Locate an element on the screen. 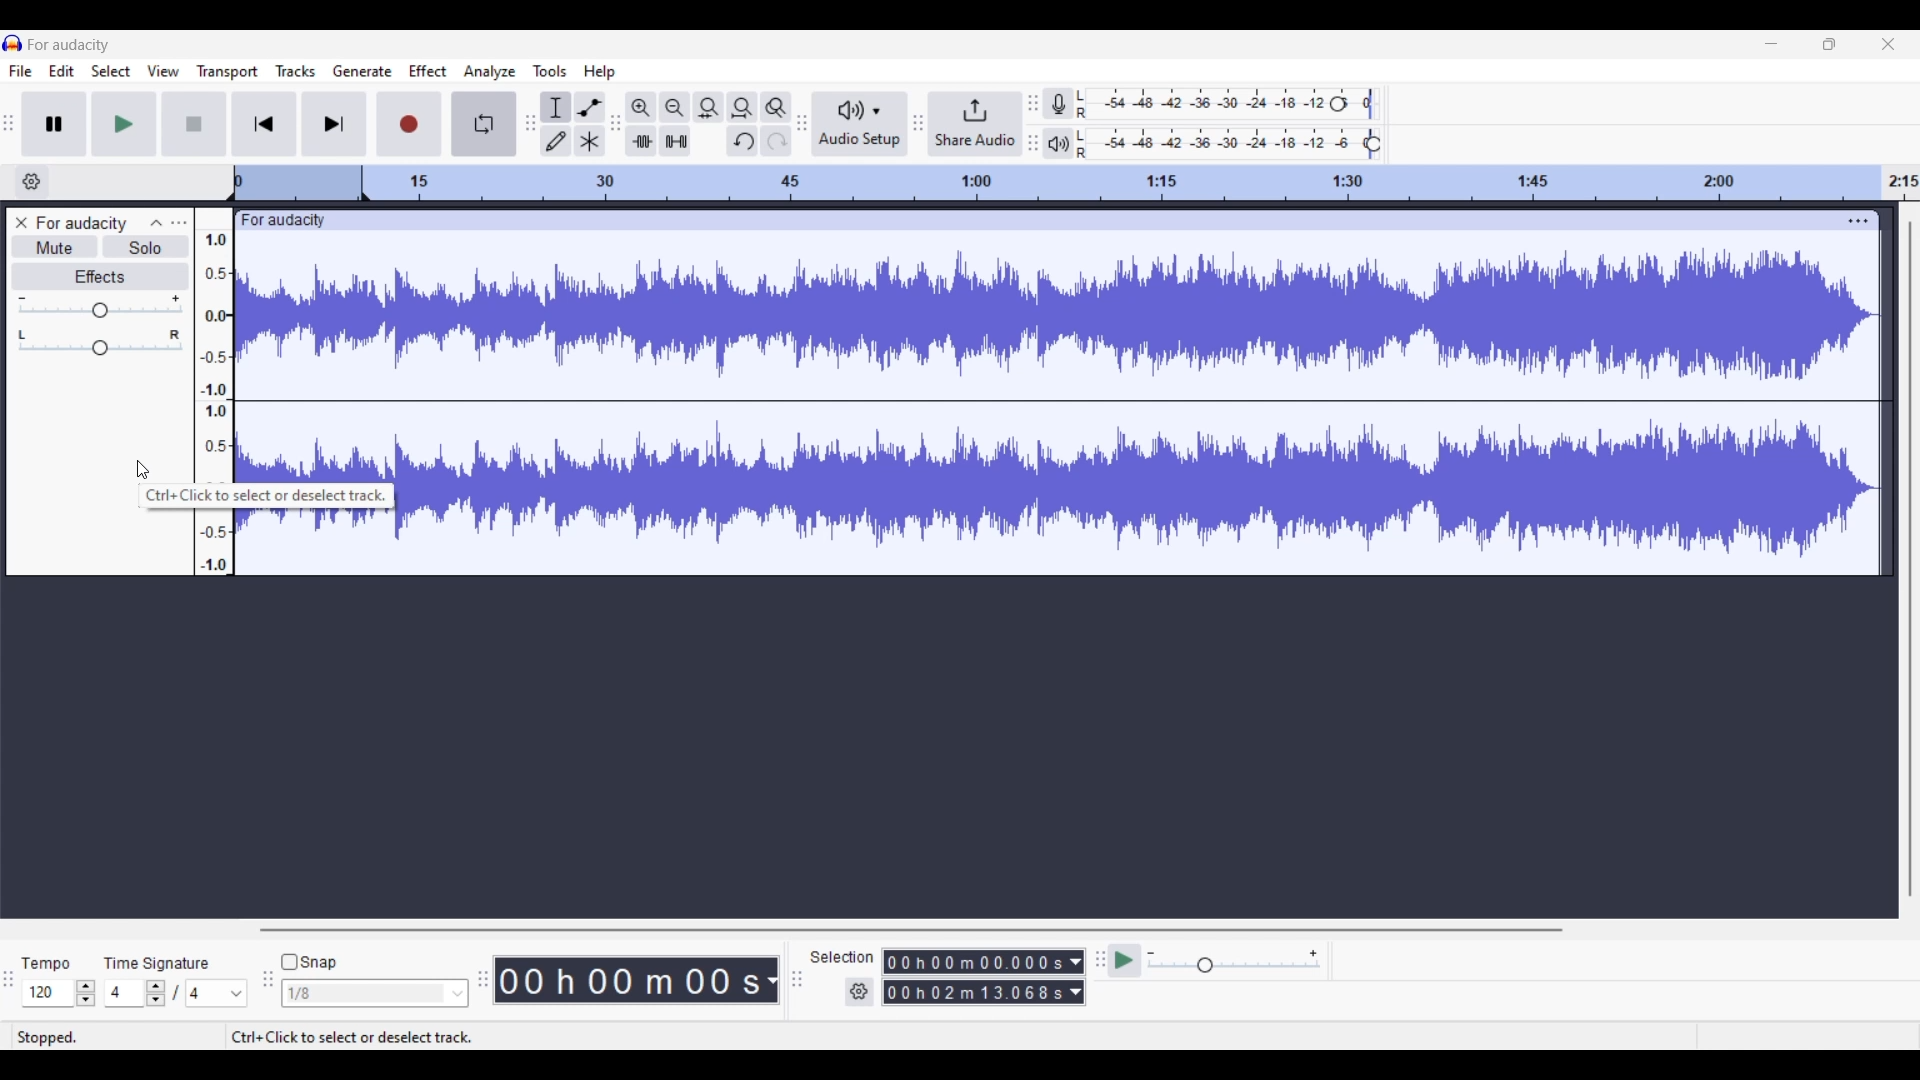  Play/Play once is located at coordinates (123, 124).